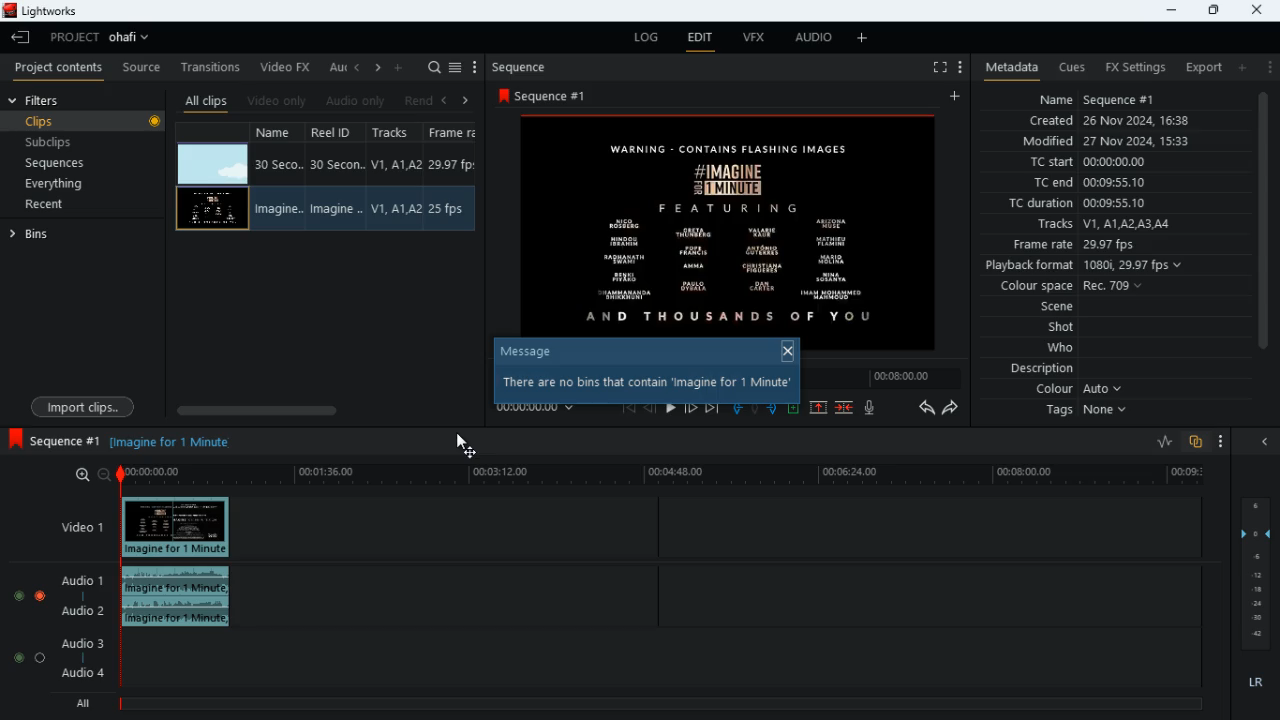 The height and width of the screenshot is (720, 1280). Describe the element at coordinates (1076, 391) in the screenshot. I see `colour` at that location.